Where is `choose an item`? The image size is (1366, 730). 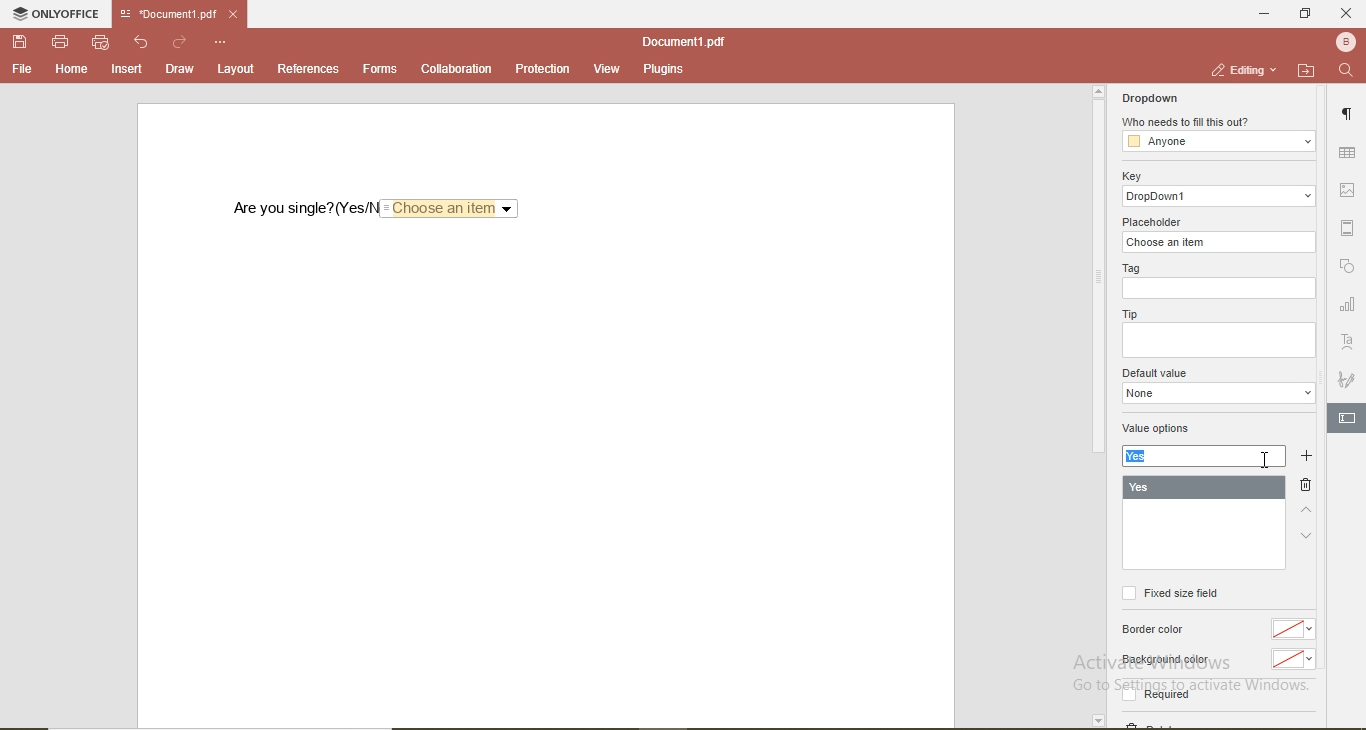
choose an item is located at coordinates (1216, 243).